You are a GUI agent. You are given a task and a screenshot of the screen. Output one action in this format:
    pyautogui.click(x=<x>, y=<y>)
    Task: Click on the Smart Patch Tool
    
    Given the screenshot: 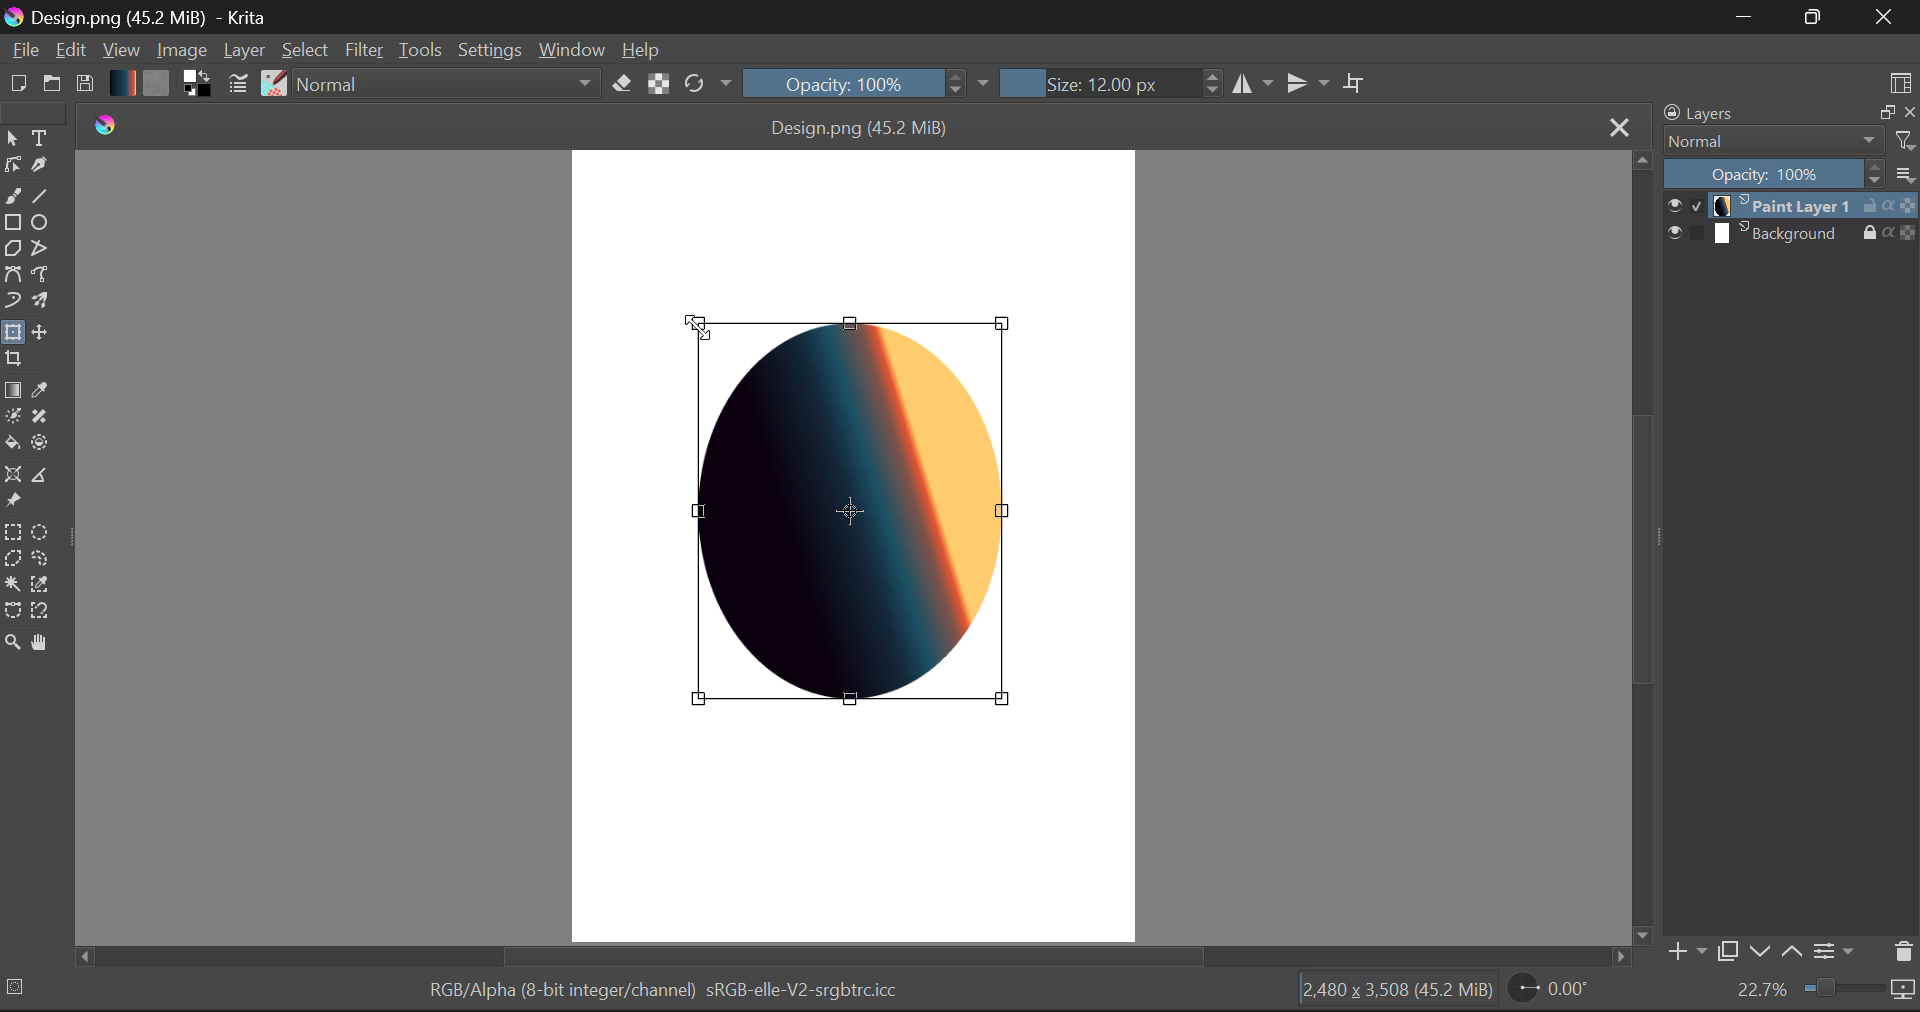 What is the action you would take?
    pyautogui.click(x=41, y=416)
    